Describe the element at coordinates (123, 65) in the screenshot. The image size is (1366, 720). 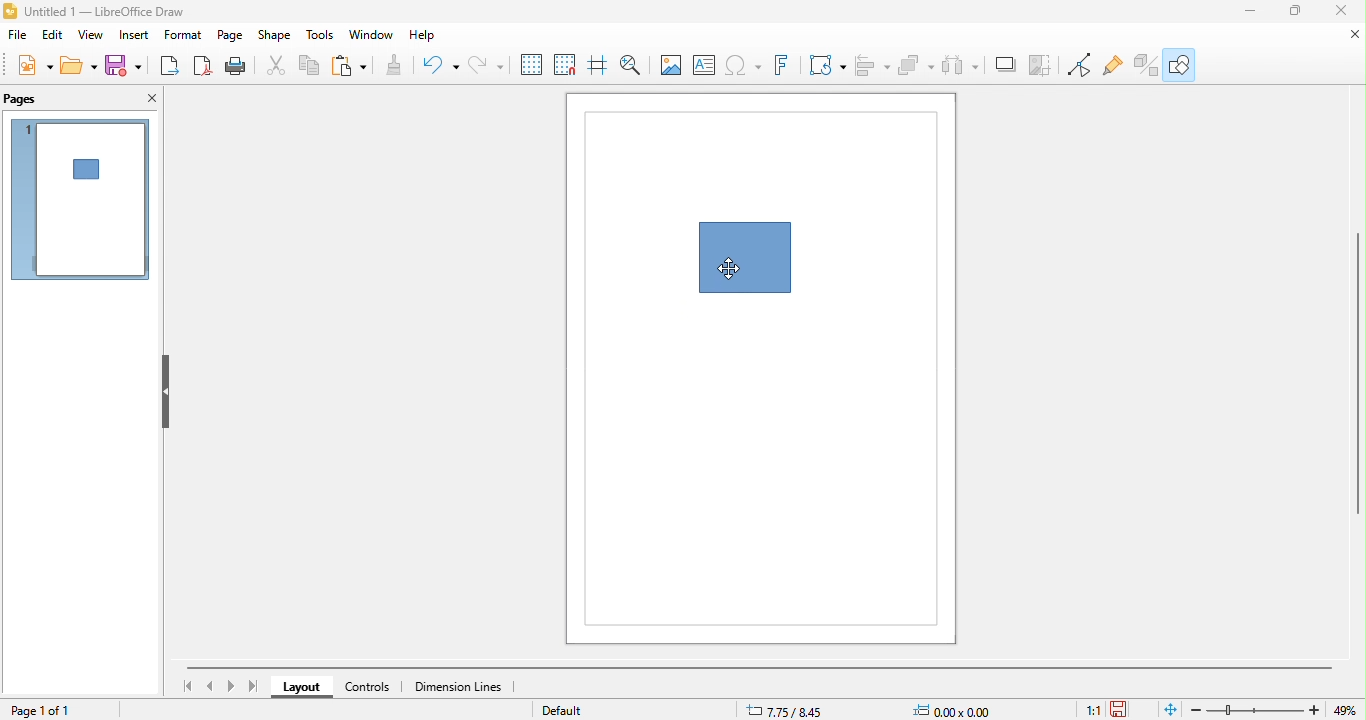
I see `save` at that location.